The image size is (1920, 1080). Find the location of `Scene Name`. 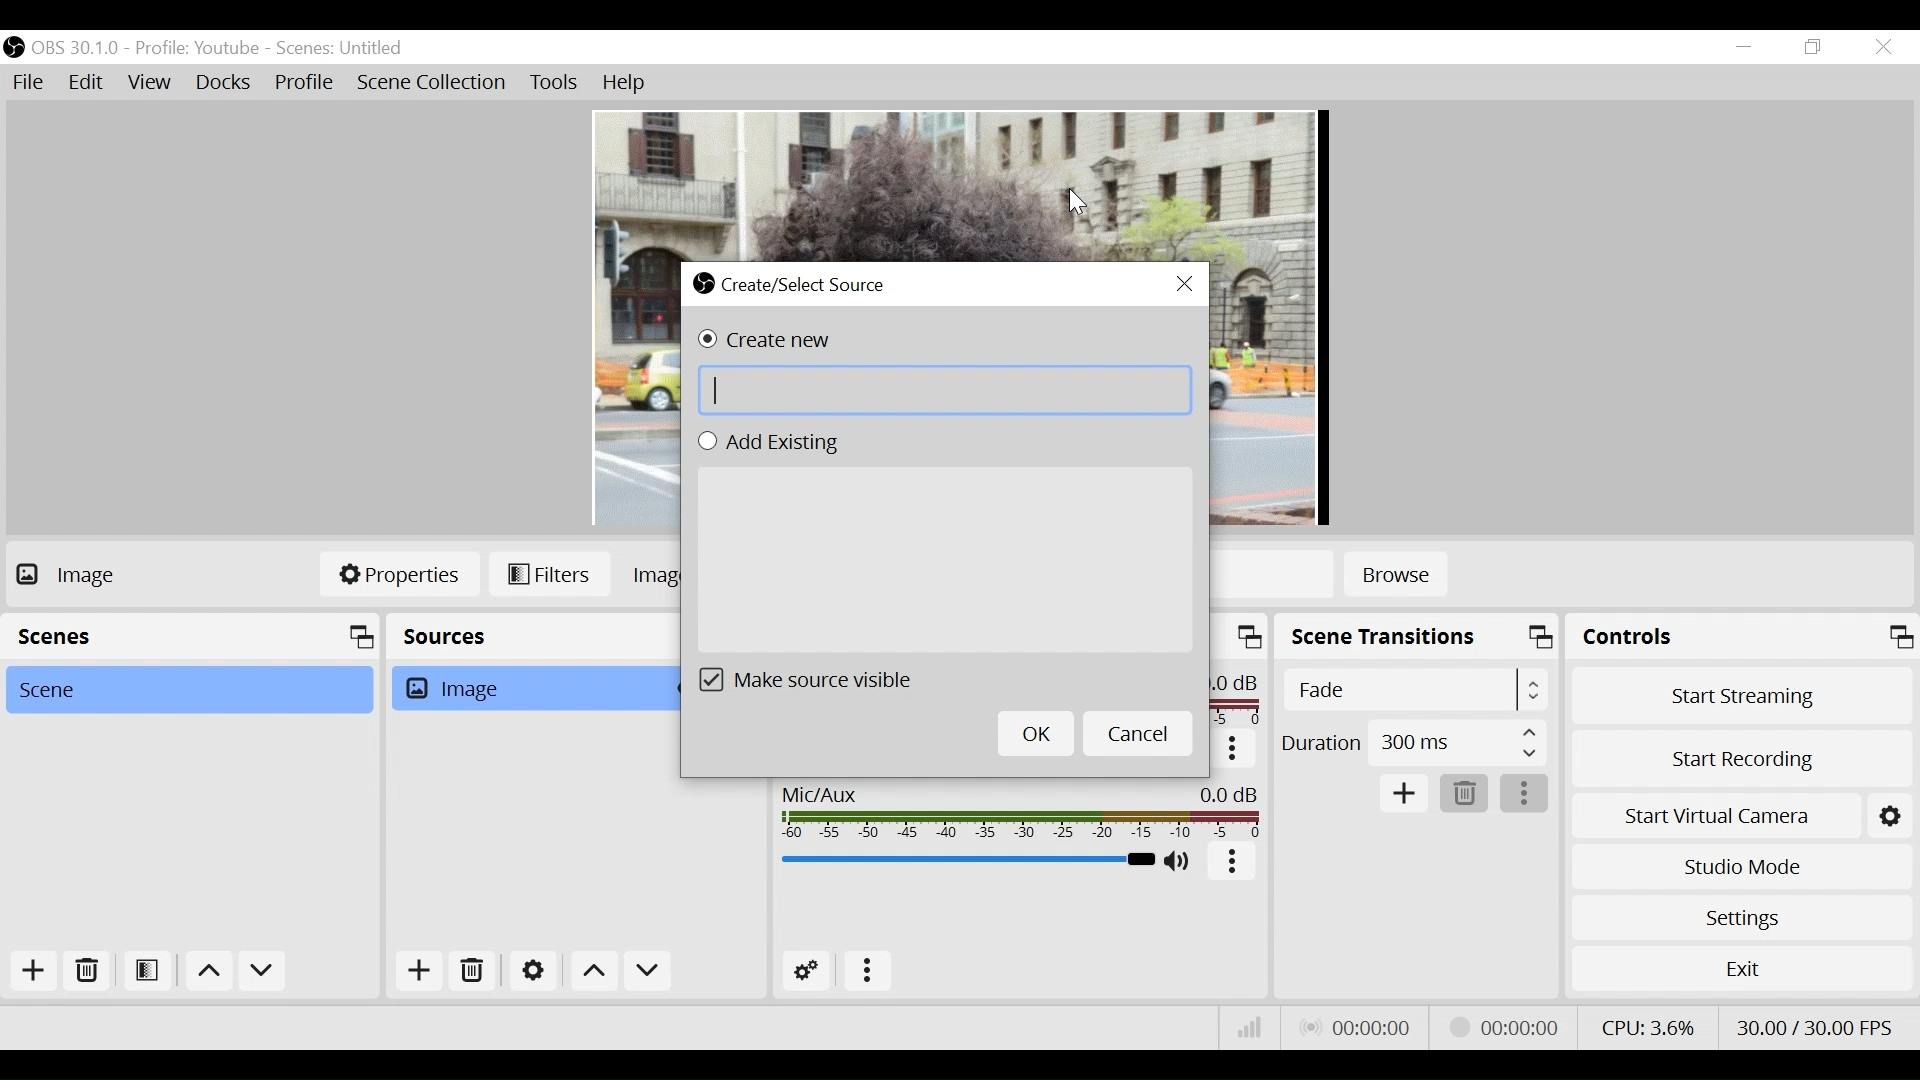

Scene Name is located at coordinates (344, 49).